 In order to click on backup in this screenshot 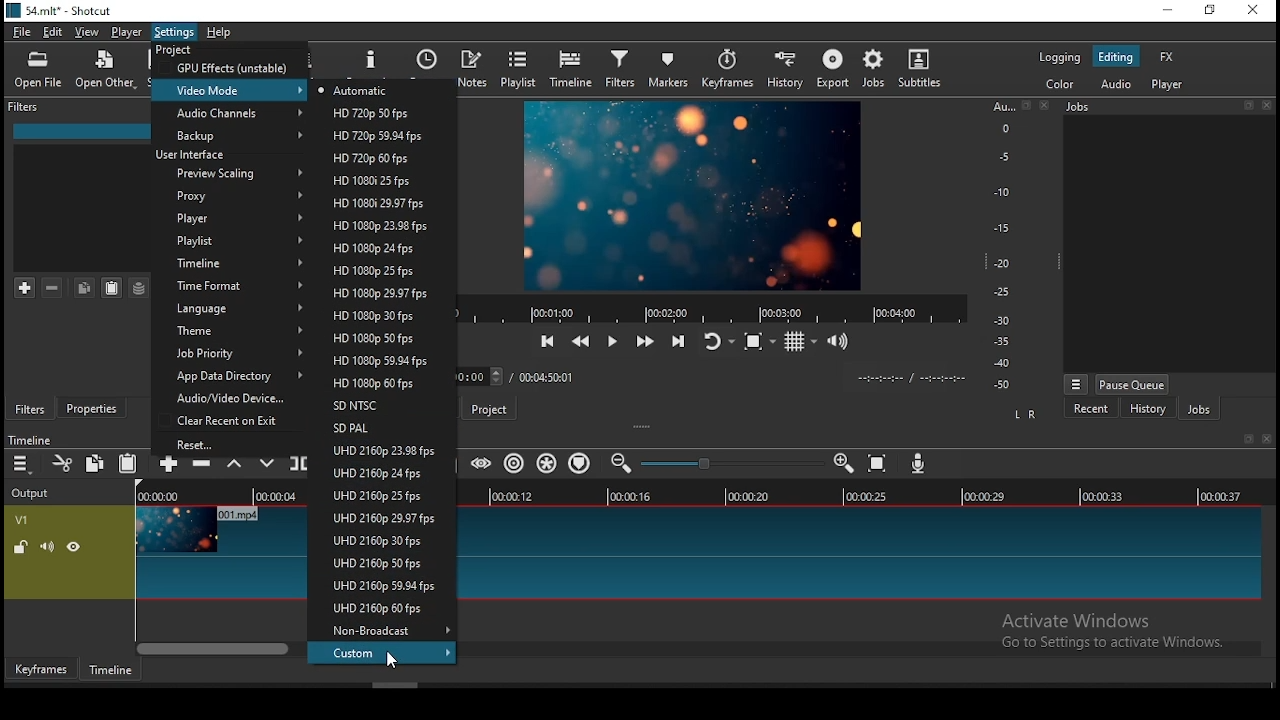, I will do `click(229, 135)`.